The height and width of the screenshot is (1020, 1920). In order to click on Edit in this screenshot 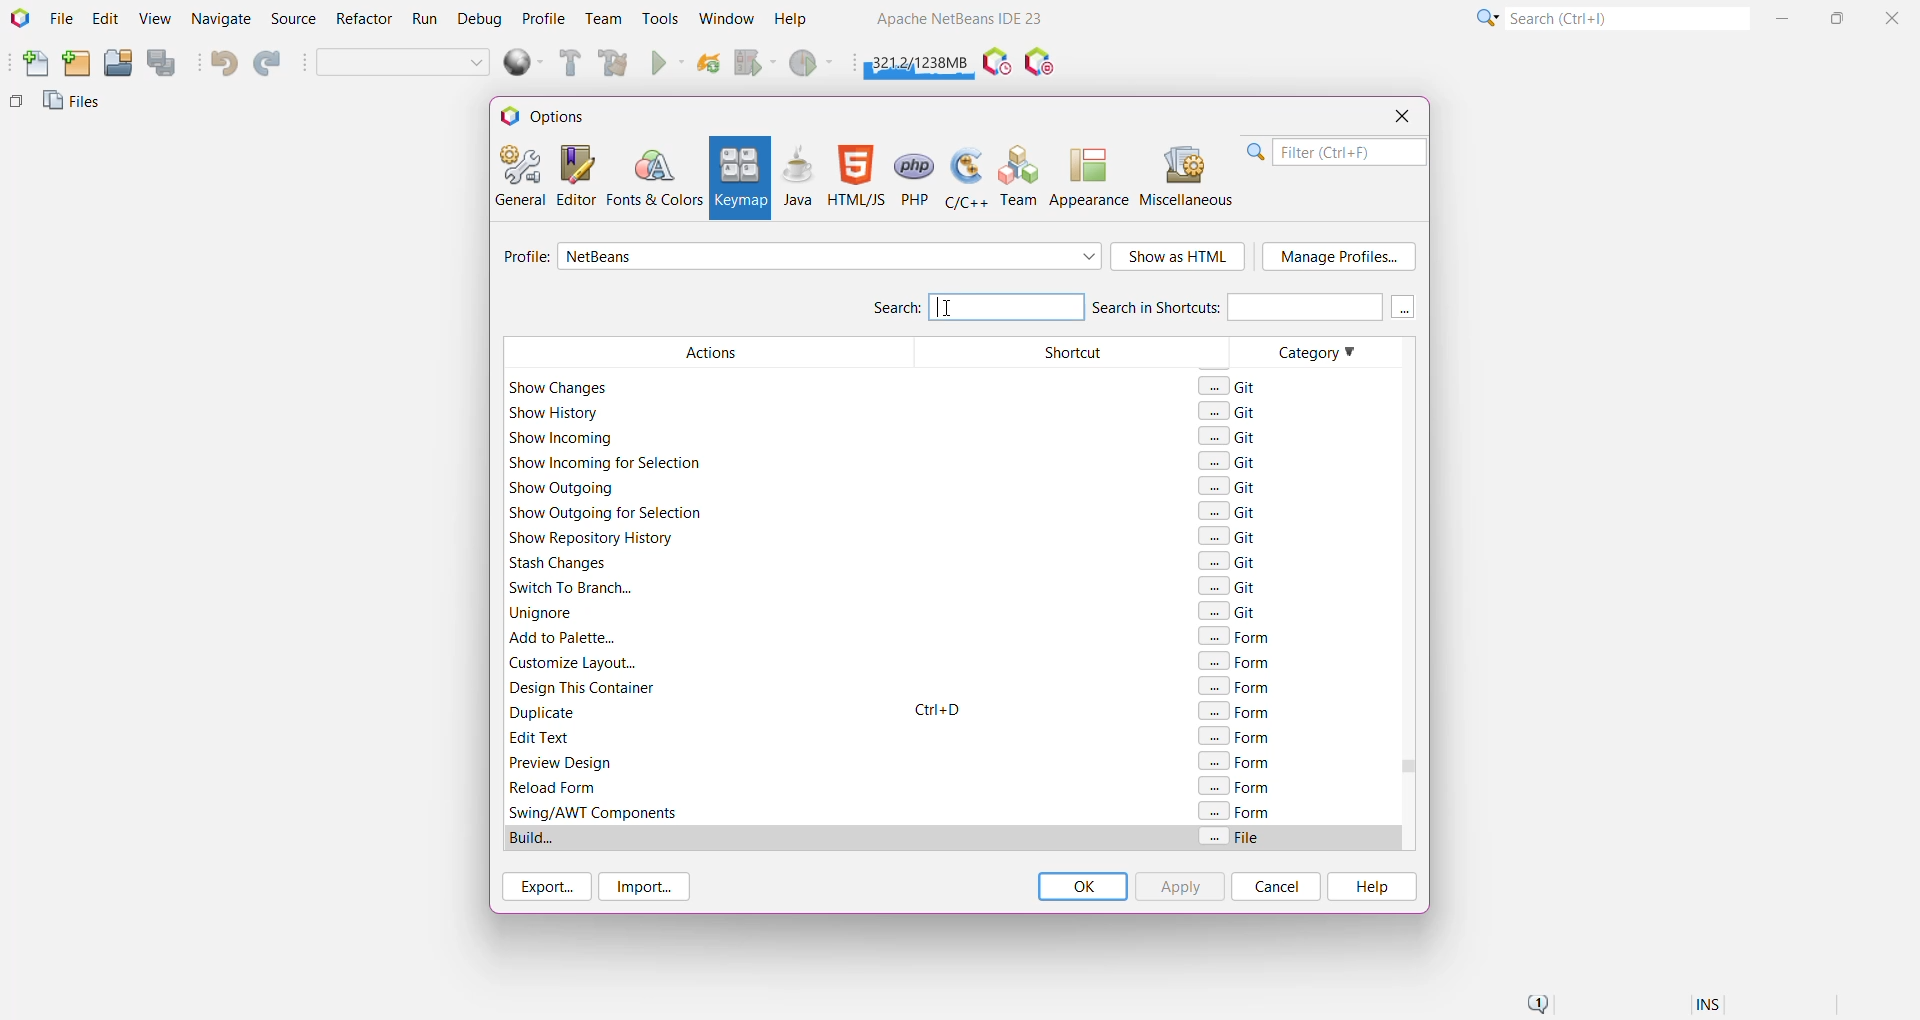, I will do `click(105, 20)`.